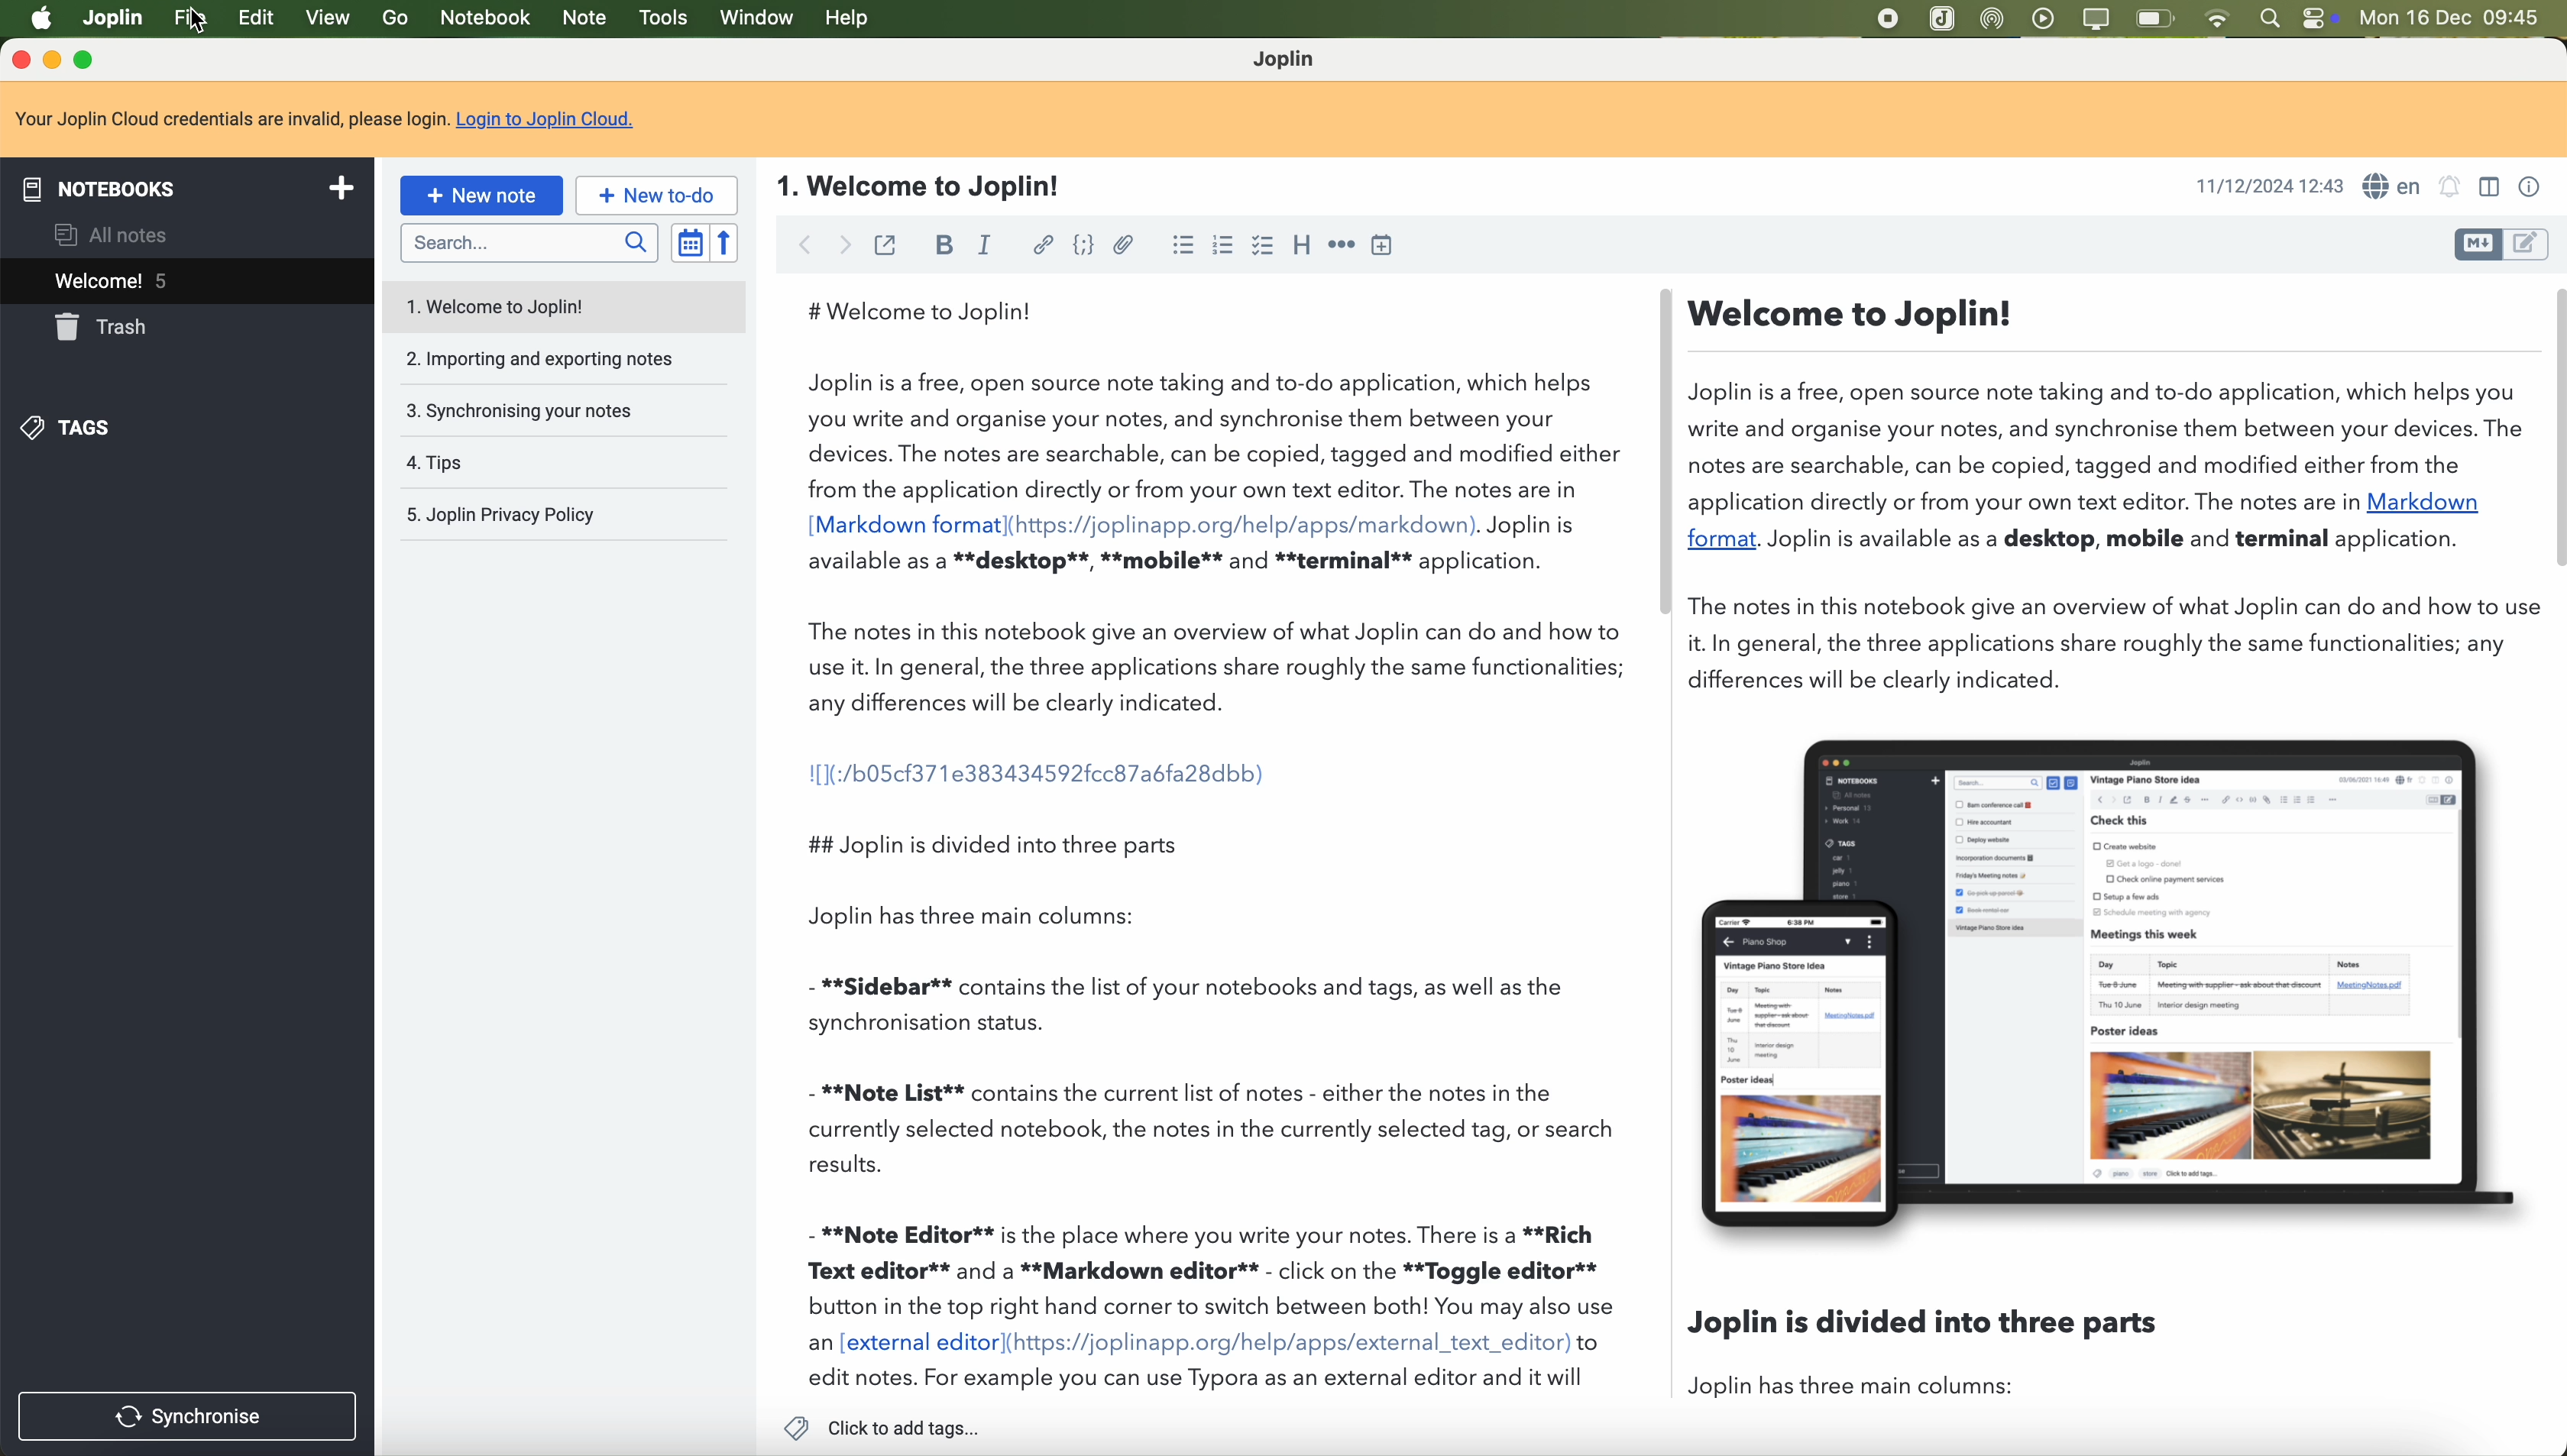 The image size is (2567, 1456). Describe the element at coordinates (1266, 247) in the screenshot. I see `checkbox` at that location.